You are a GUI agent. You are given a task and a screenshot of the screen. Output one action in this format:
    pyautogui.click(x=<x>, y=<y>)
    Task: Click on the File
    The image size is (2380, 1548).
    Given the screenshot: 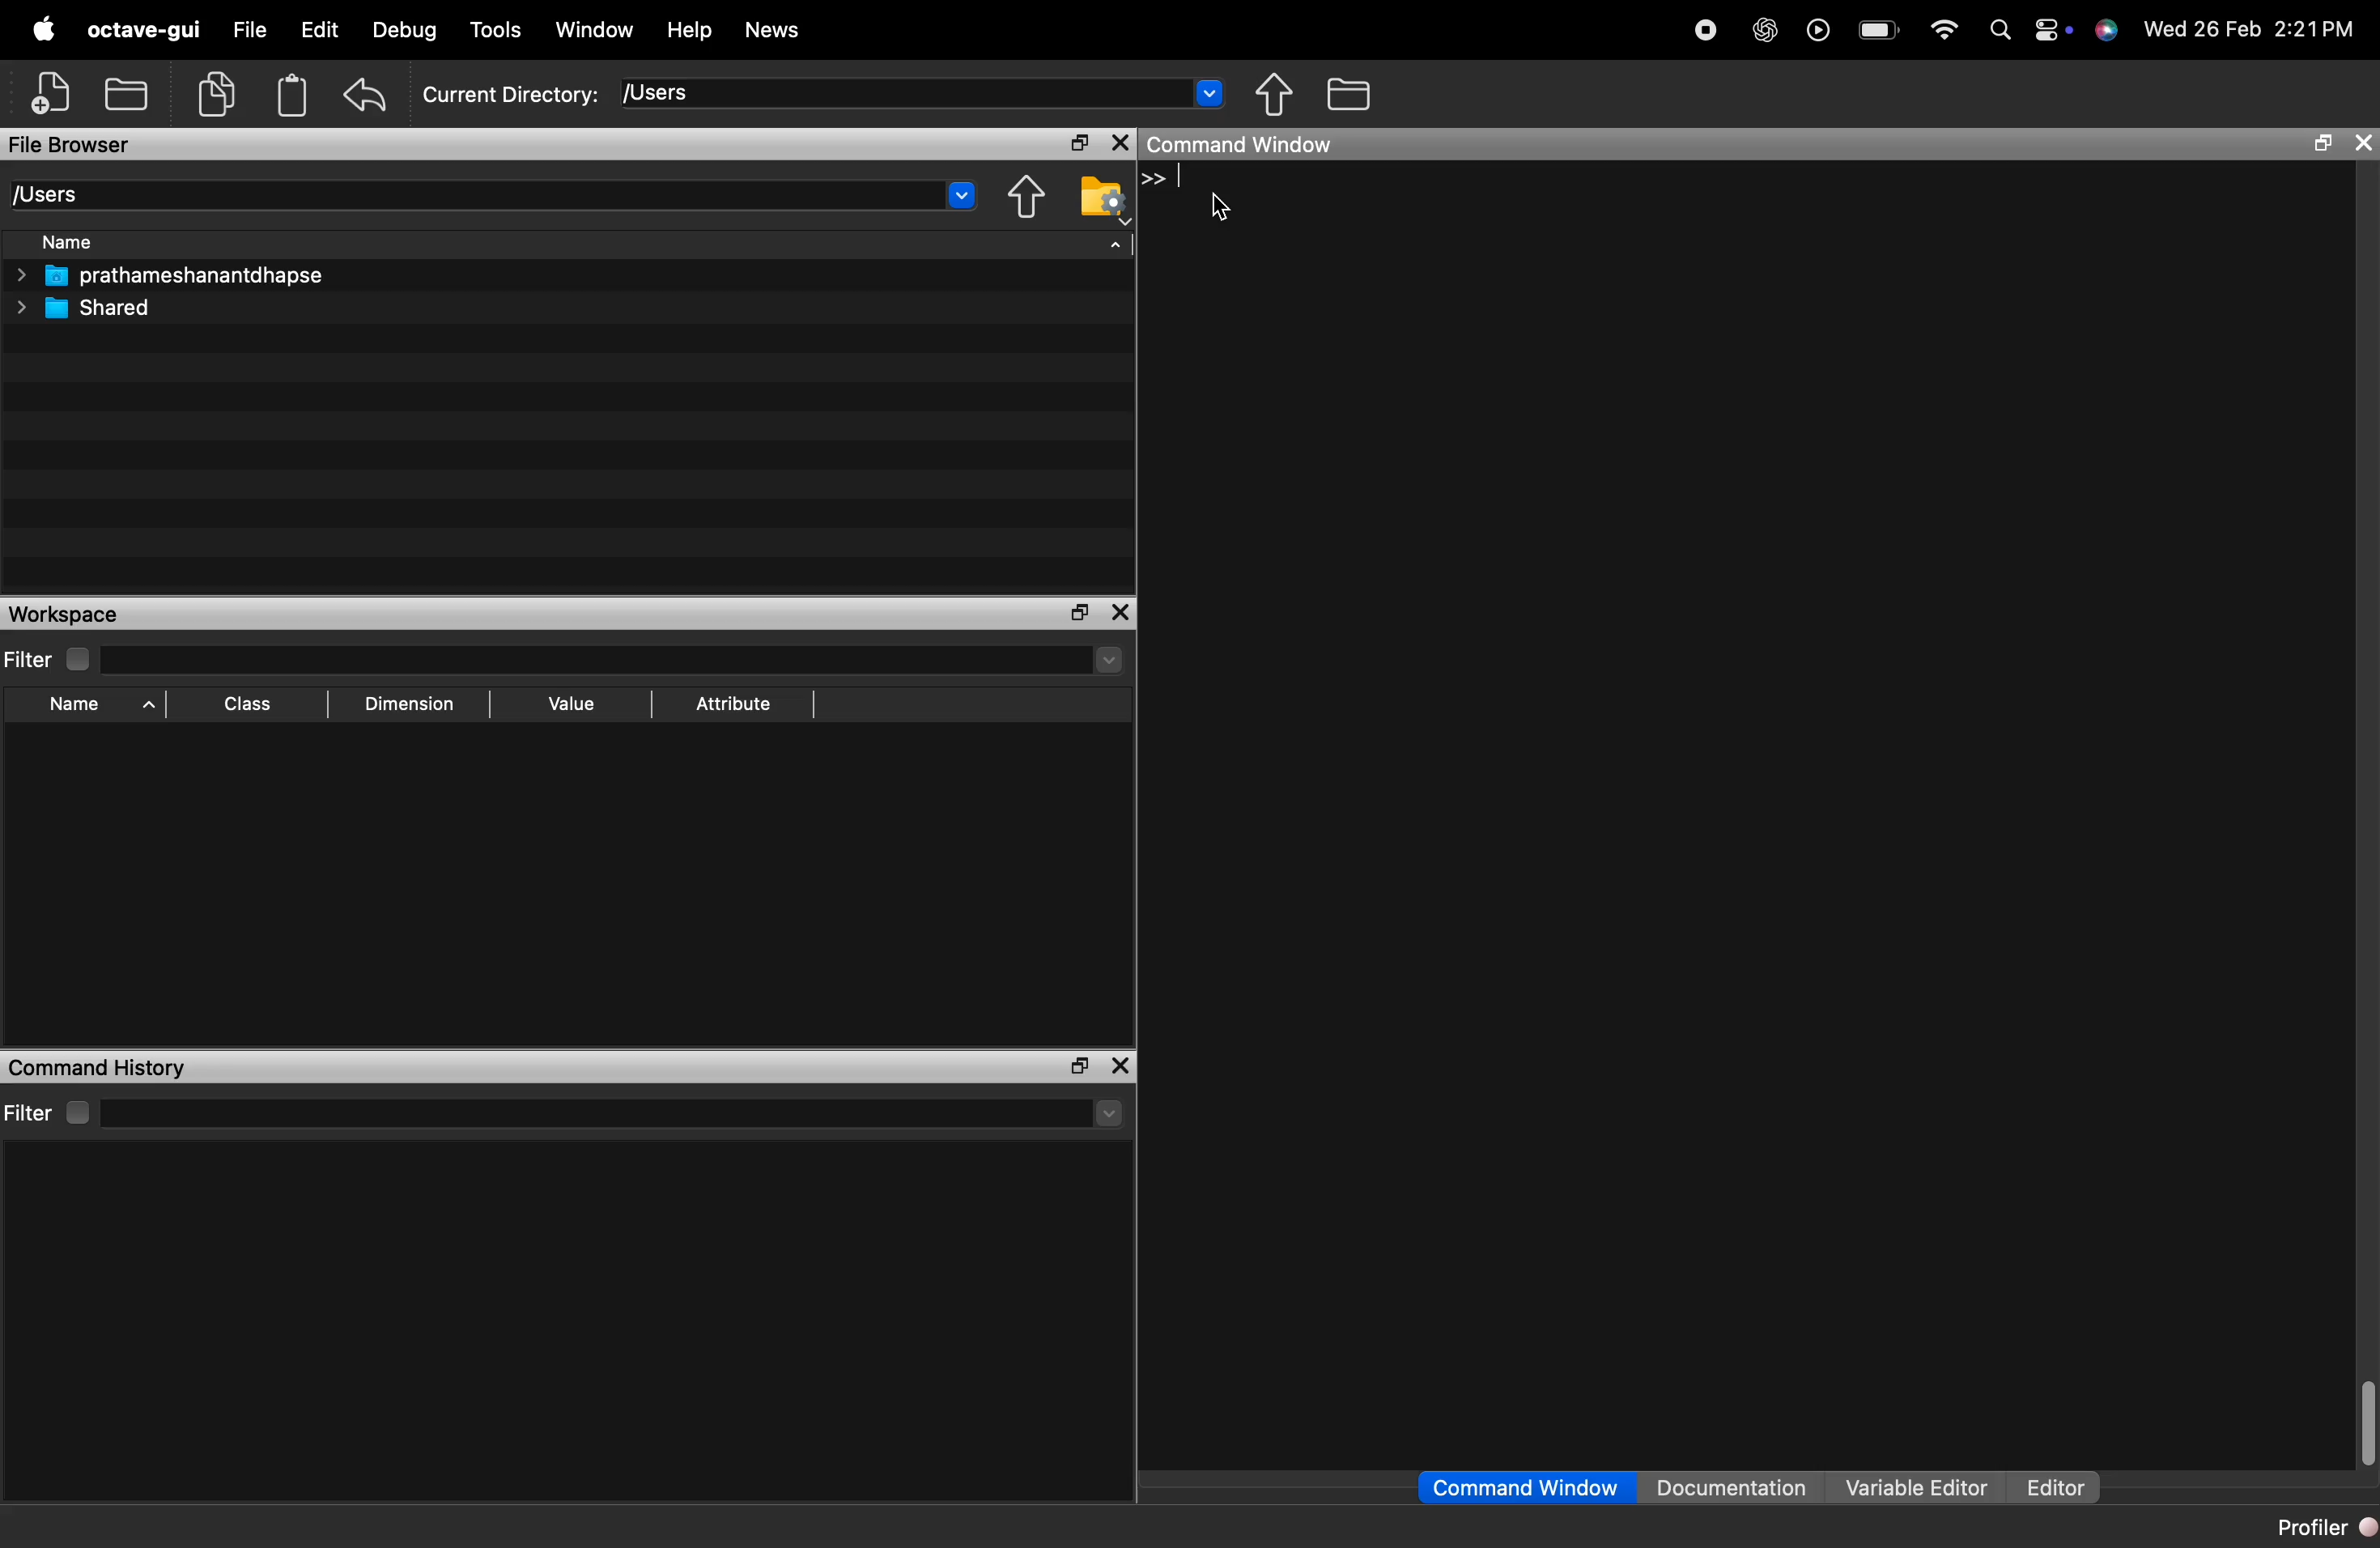 What is the action you would take?
    pyautogui.click(x=244, y=25)
    